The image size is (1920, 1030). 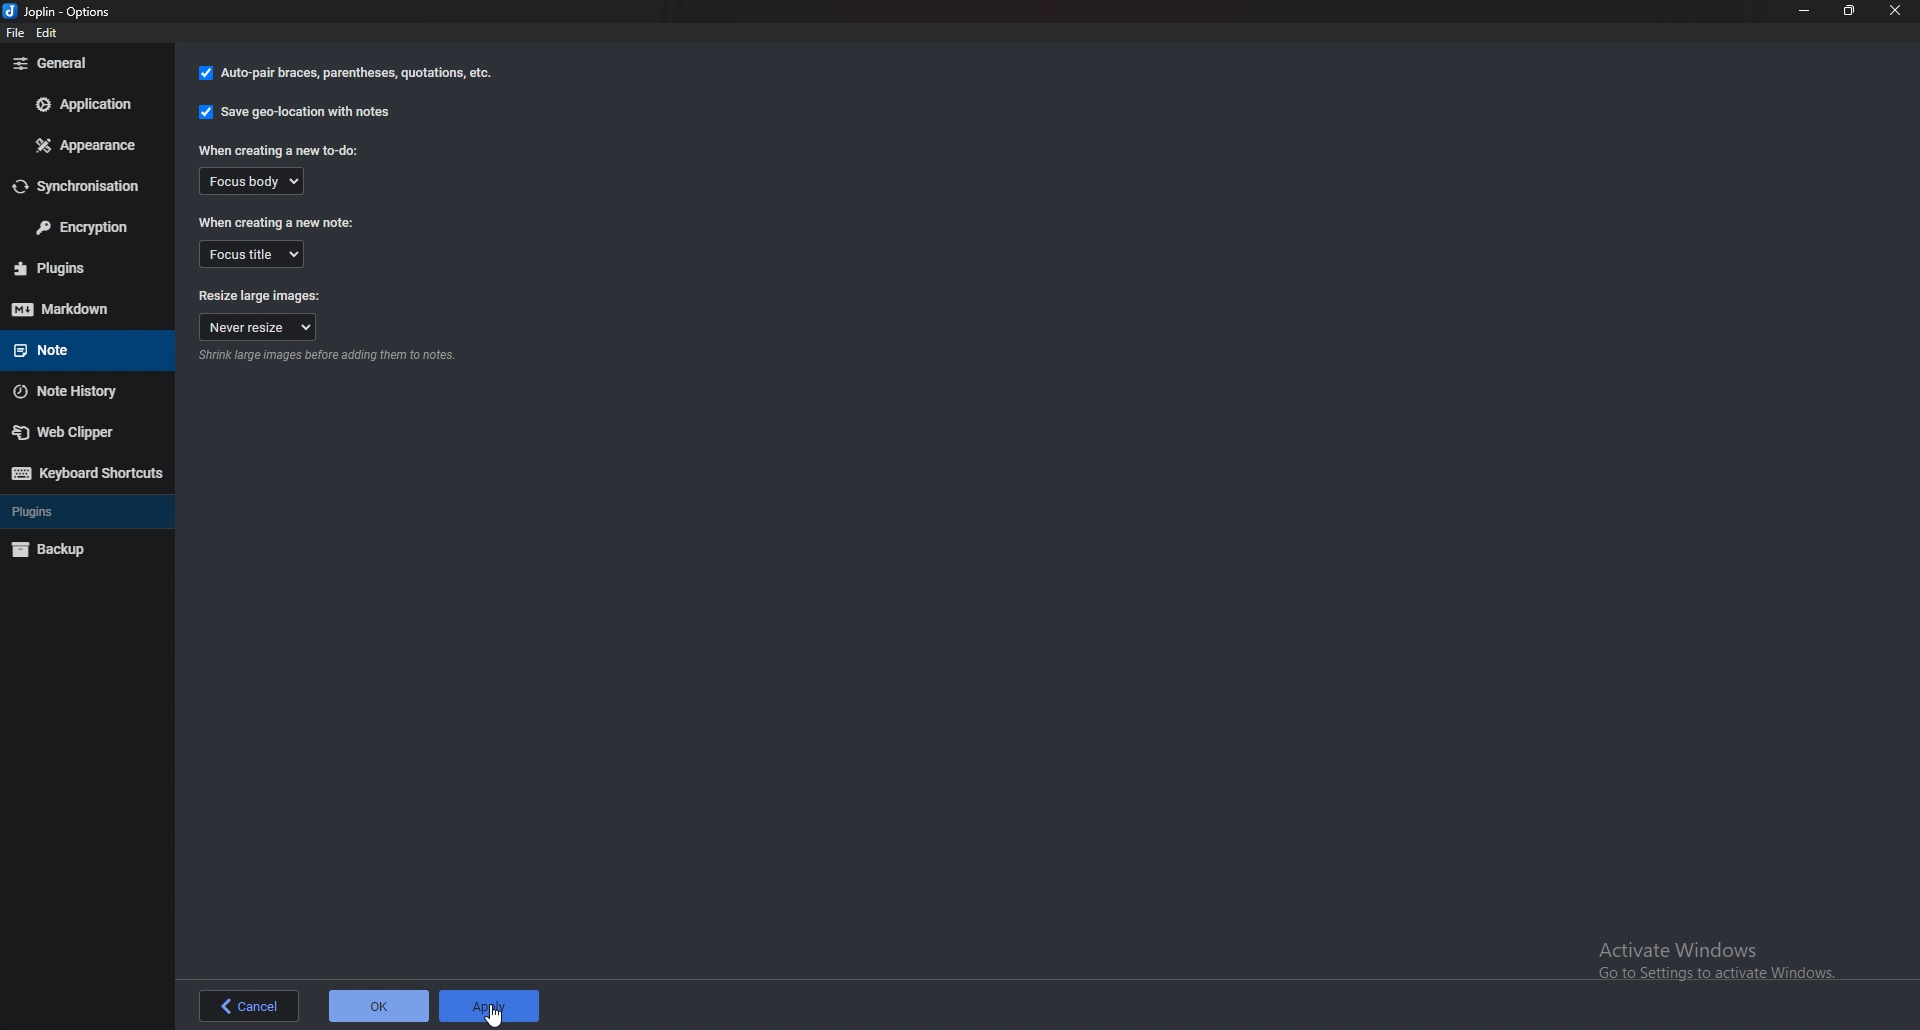 What do you see at coordinates (261, 297) in the screenshot?
I see `Resize large images` at bounding box center [261, 297].